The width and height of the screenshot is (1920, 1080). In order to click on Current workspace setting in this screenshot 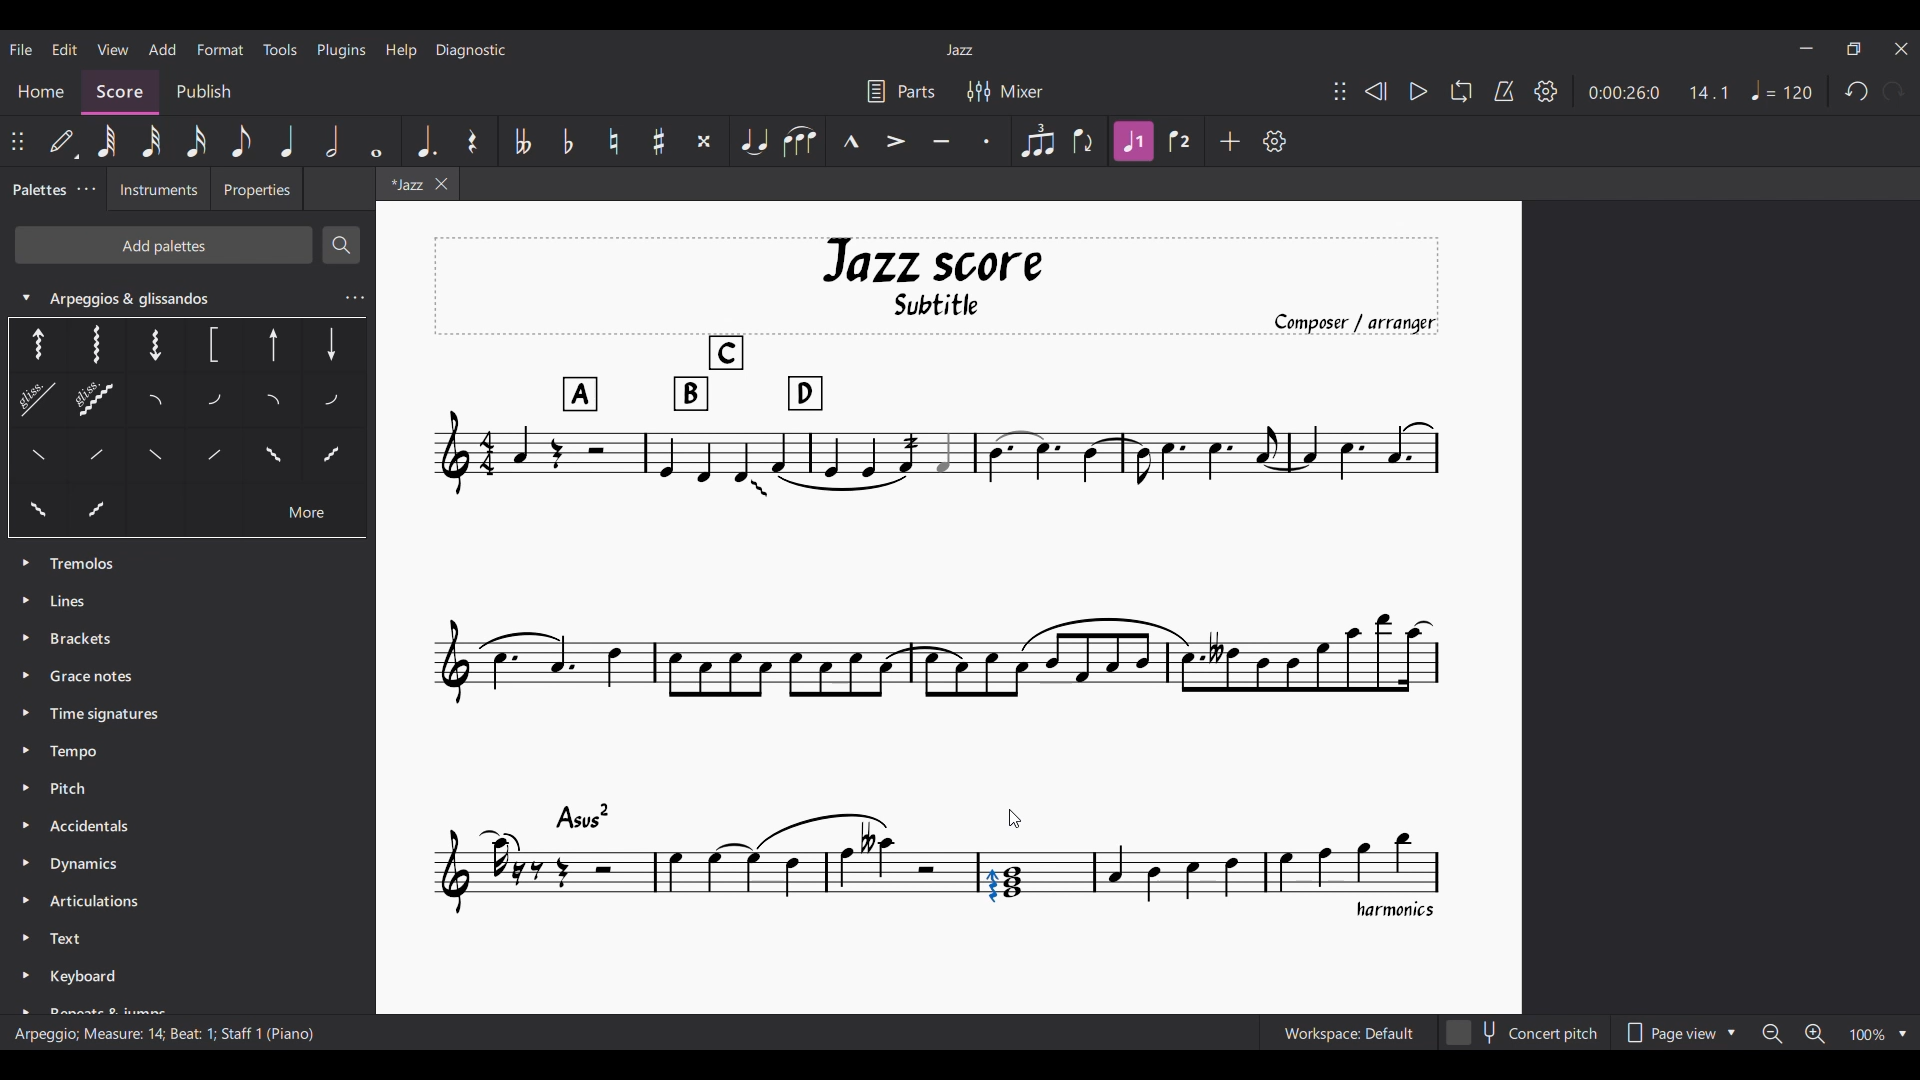, I will do `click(1349, 1033)`.